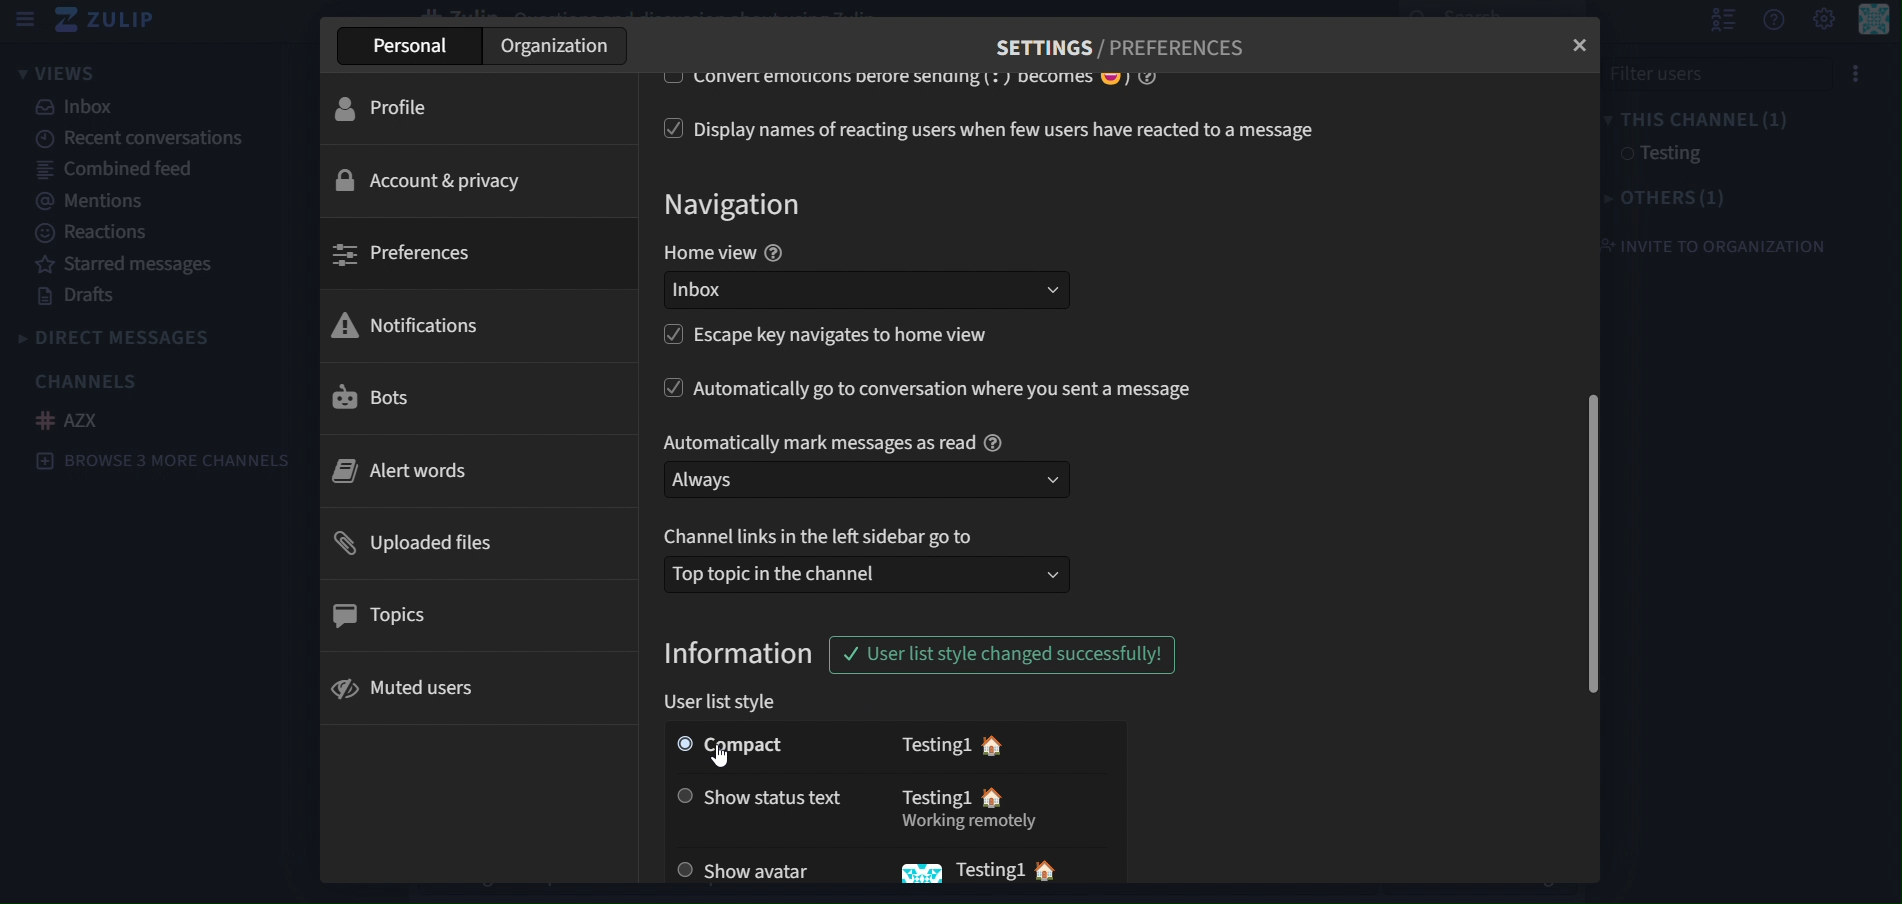 This screenshot has width=1902, height=904. Describe the element at coordinates (947, 389) in the screenshot. I see `automatically go to conversation where you sent a message` at that location.